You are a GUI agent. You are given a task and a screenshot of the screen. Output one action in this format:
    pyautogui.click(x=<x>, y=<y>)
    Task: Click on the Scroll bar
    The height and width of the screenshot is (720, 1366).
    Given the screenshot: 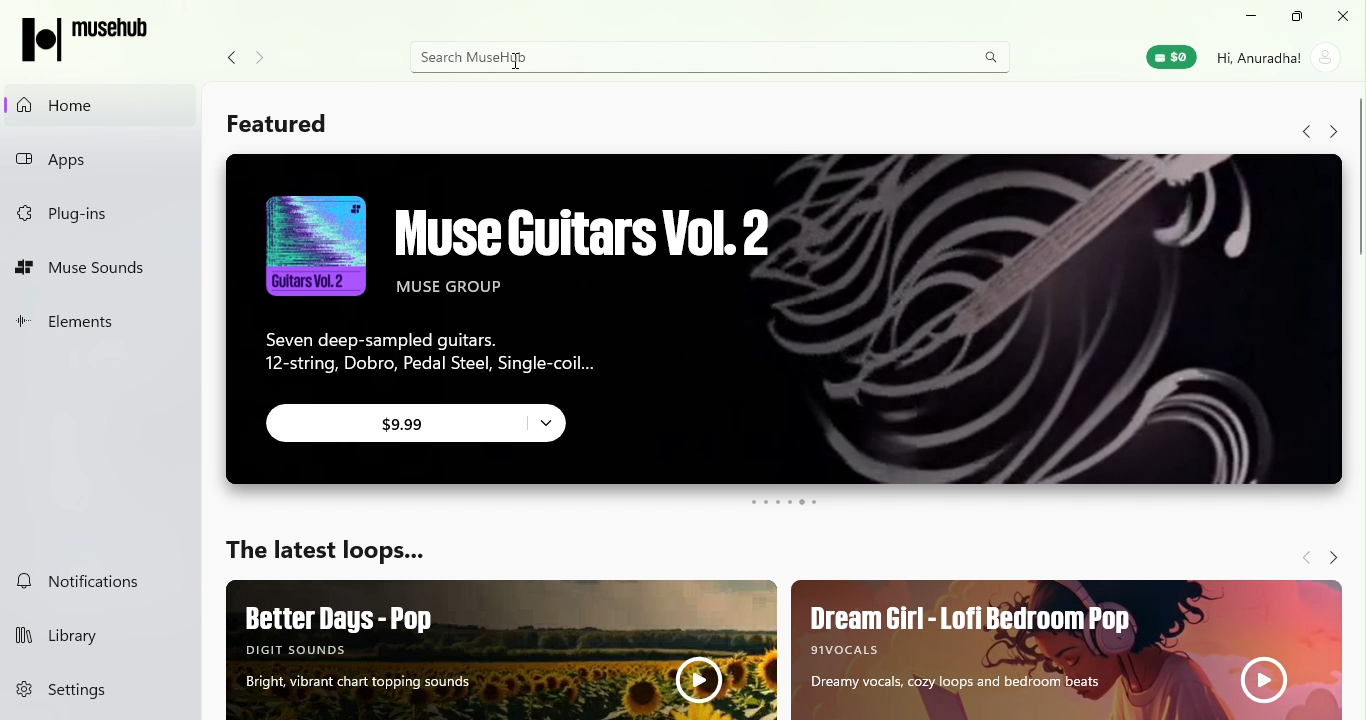 What is the action you would take?
    pyautogui.click(x=1355, y=406)
    